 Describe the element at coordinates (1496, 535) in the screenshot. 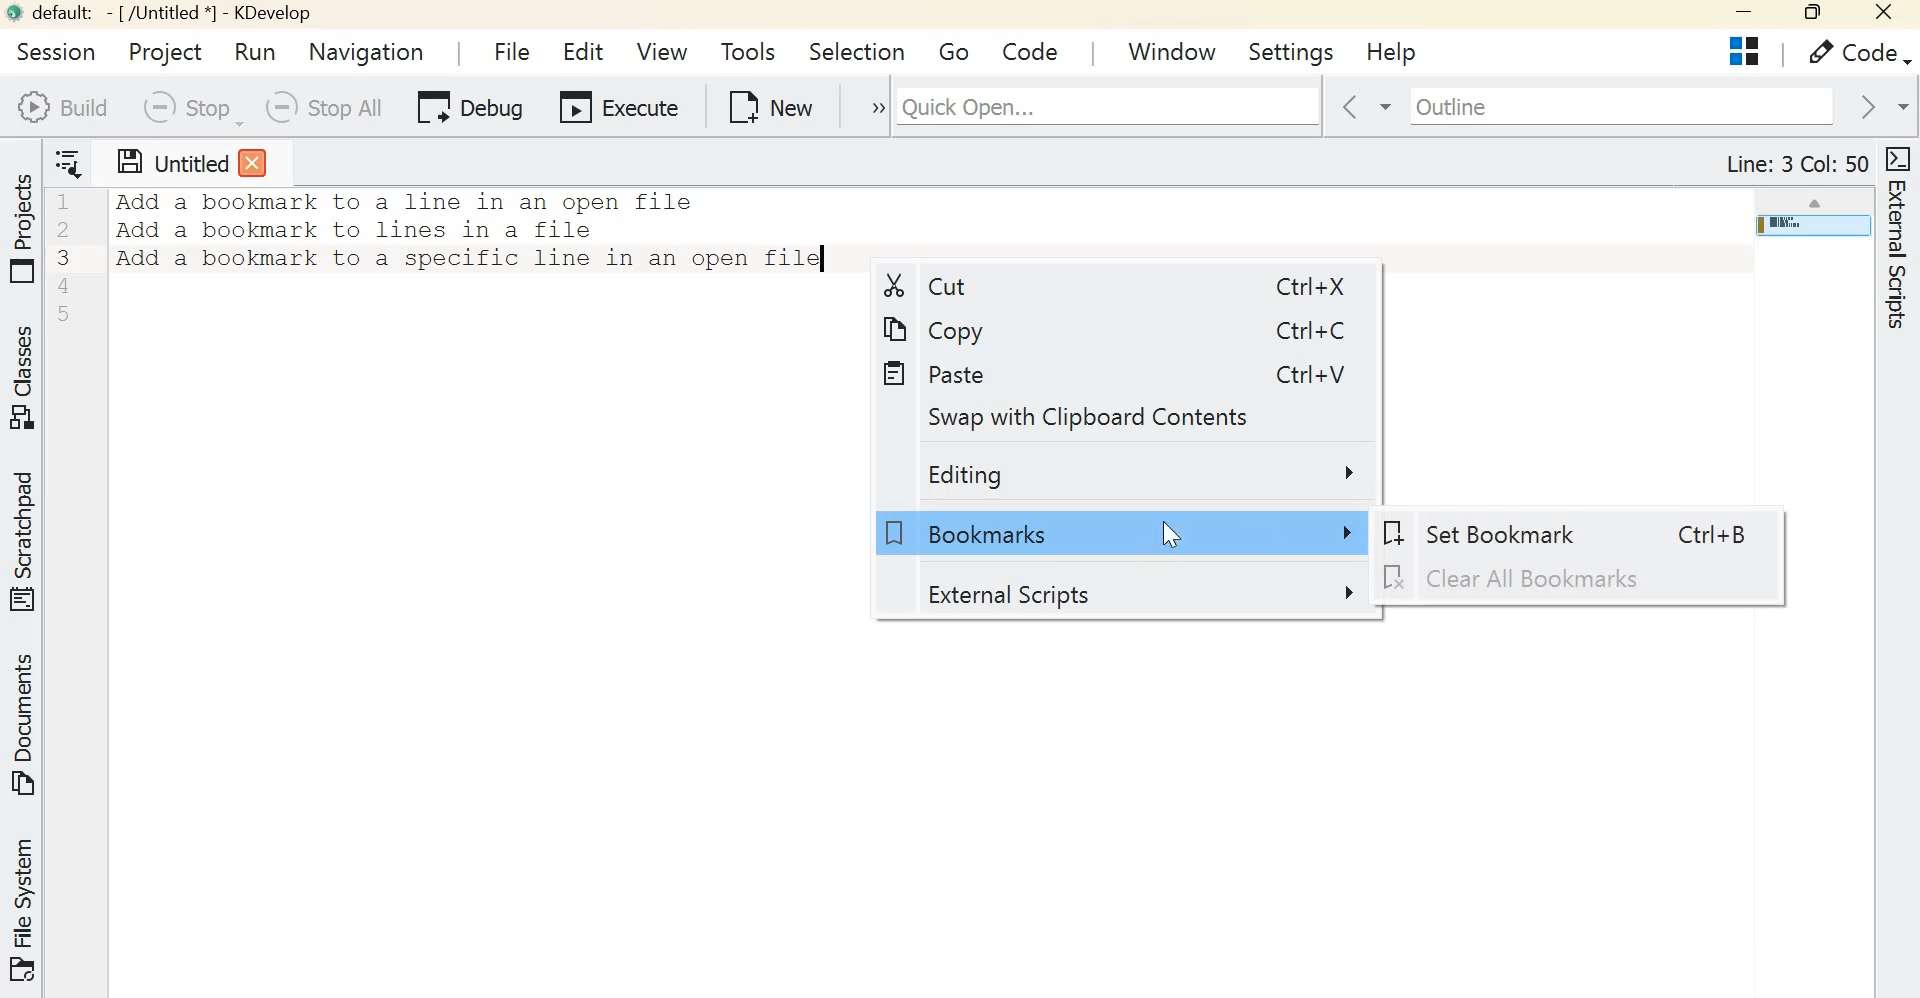

I see `Set bookmark` at that location.